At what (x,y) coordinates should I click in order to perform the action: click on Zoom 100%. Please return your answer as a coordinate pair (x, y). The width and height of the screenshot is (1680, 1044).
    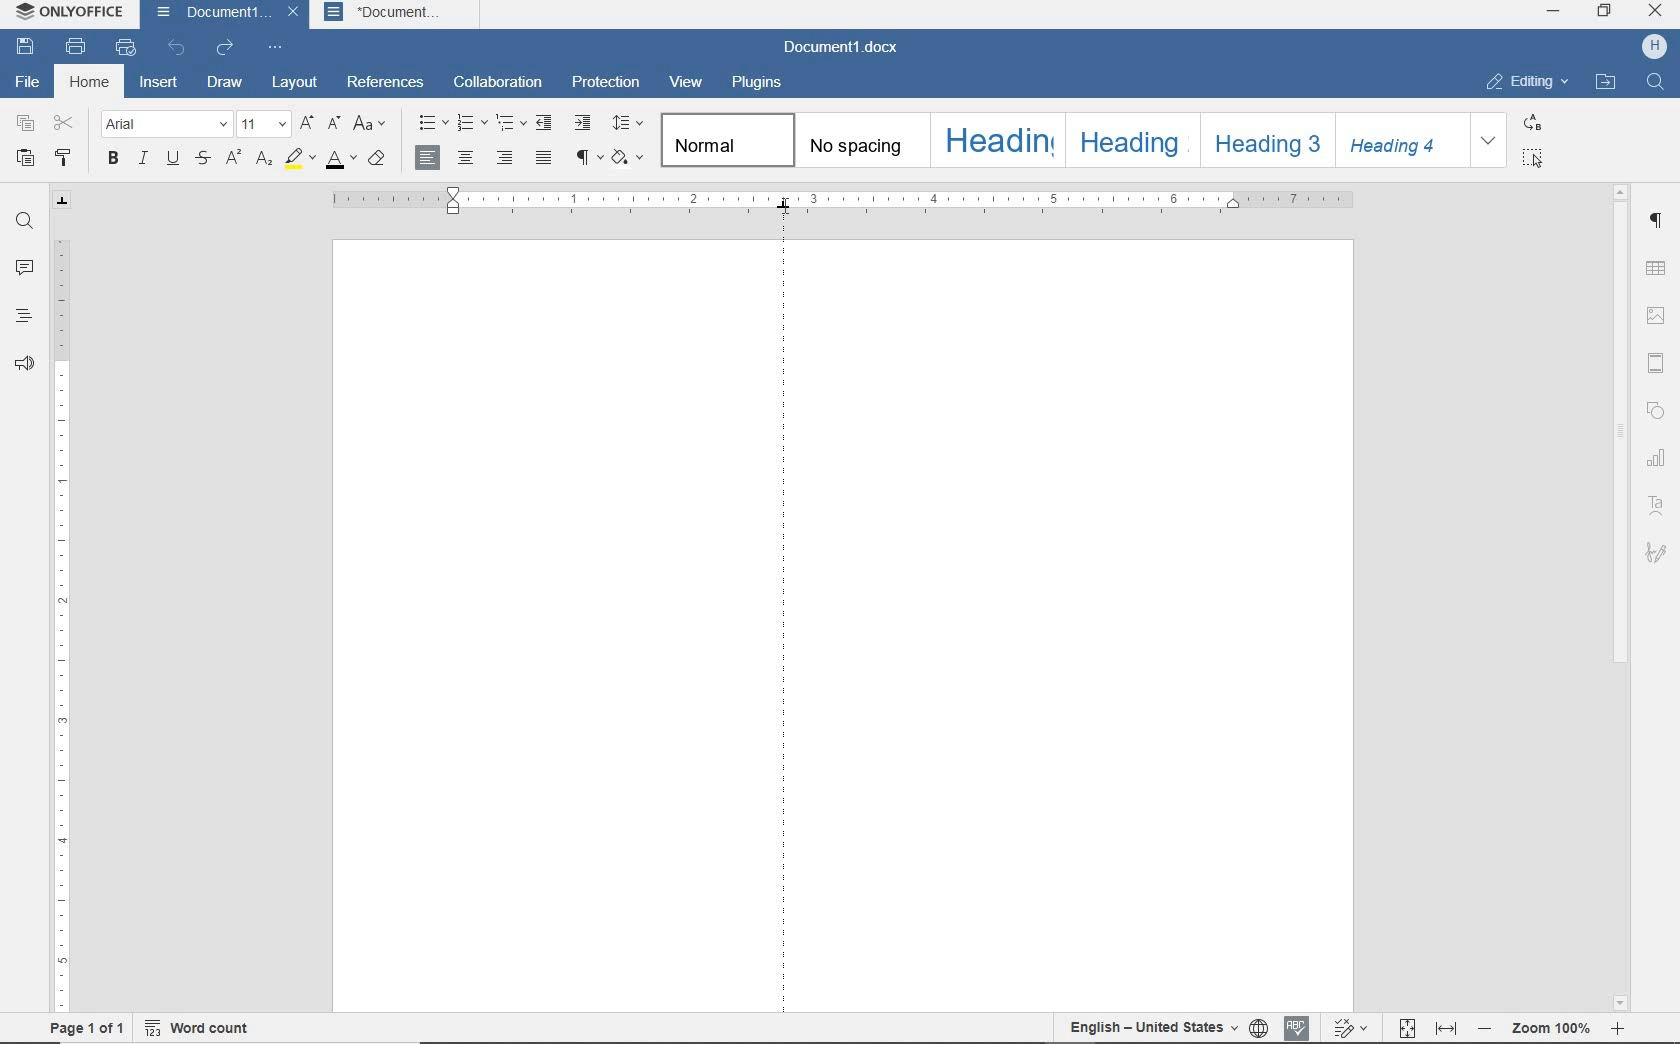
    Looking at the image, I should click on (1553, 1028).